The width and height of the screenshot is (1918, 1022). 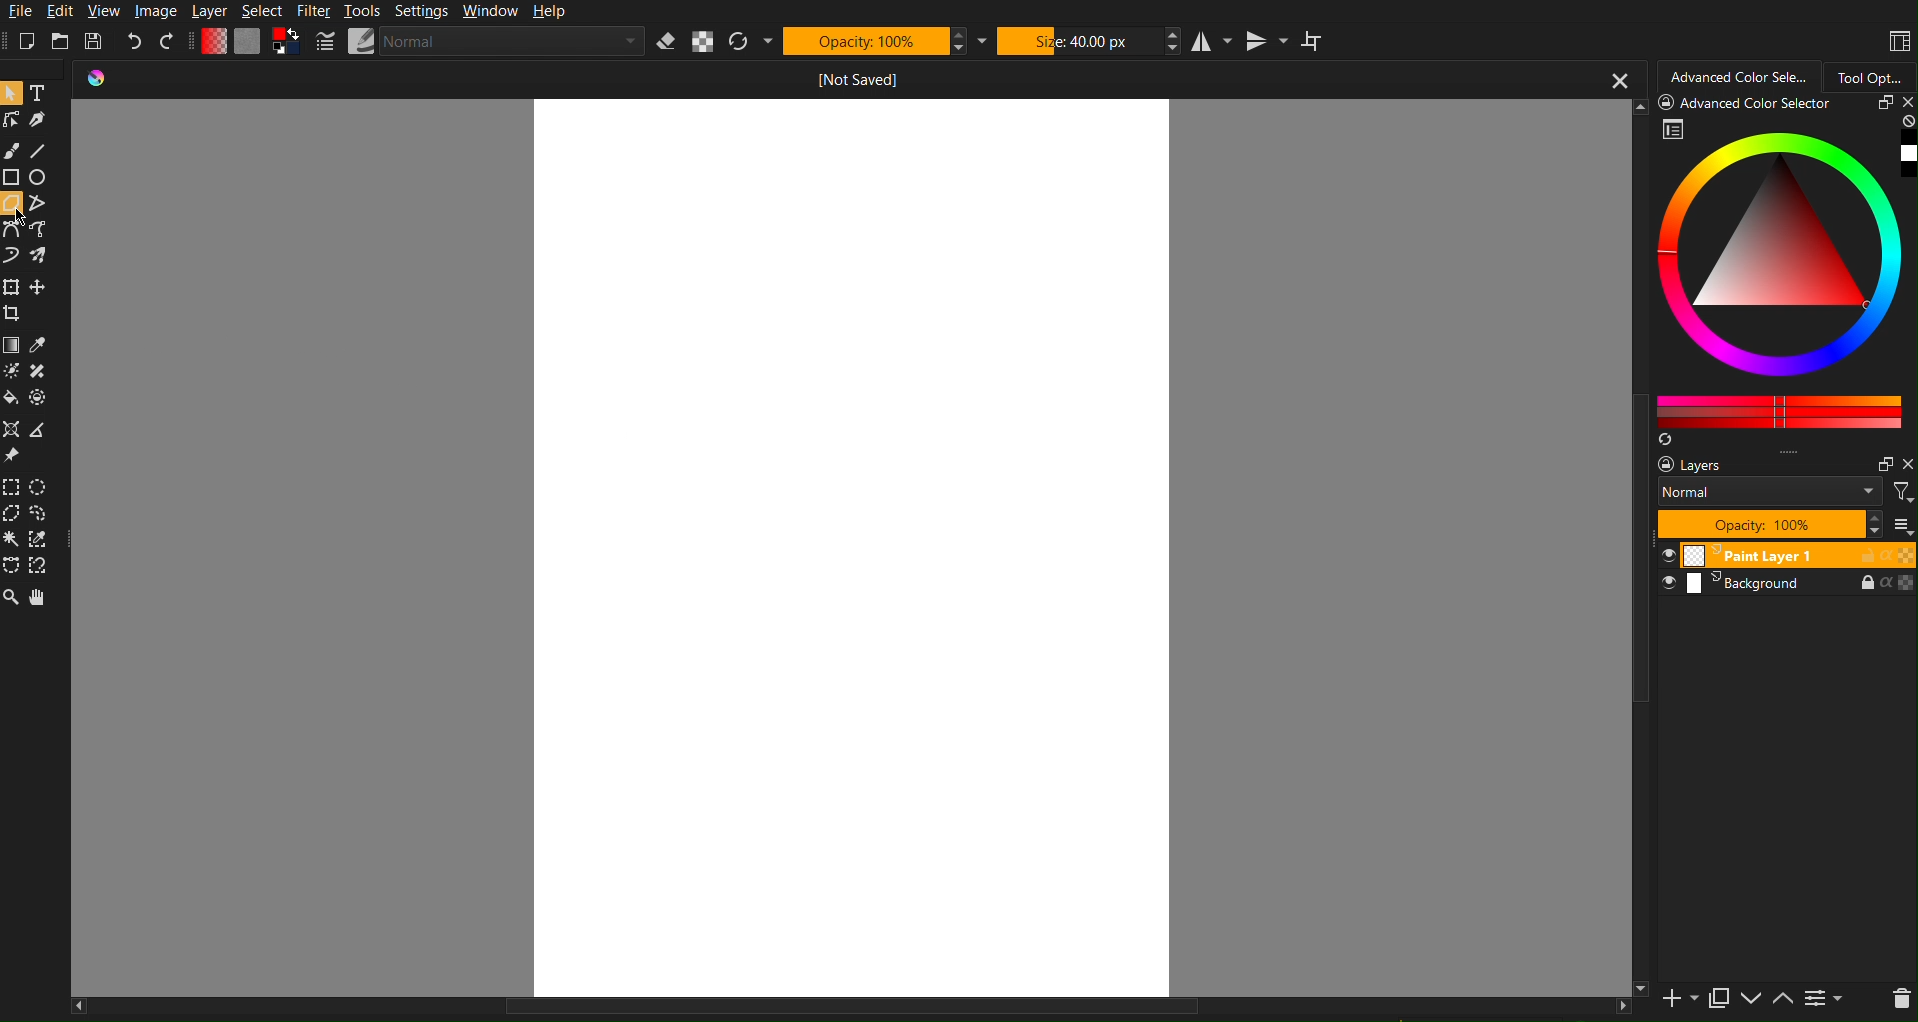 I want to click on move layer down, so click(x=1751, y=1001).